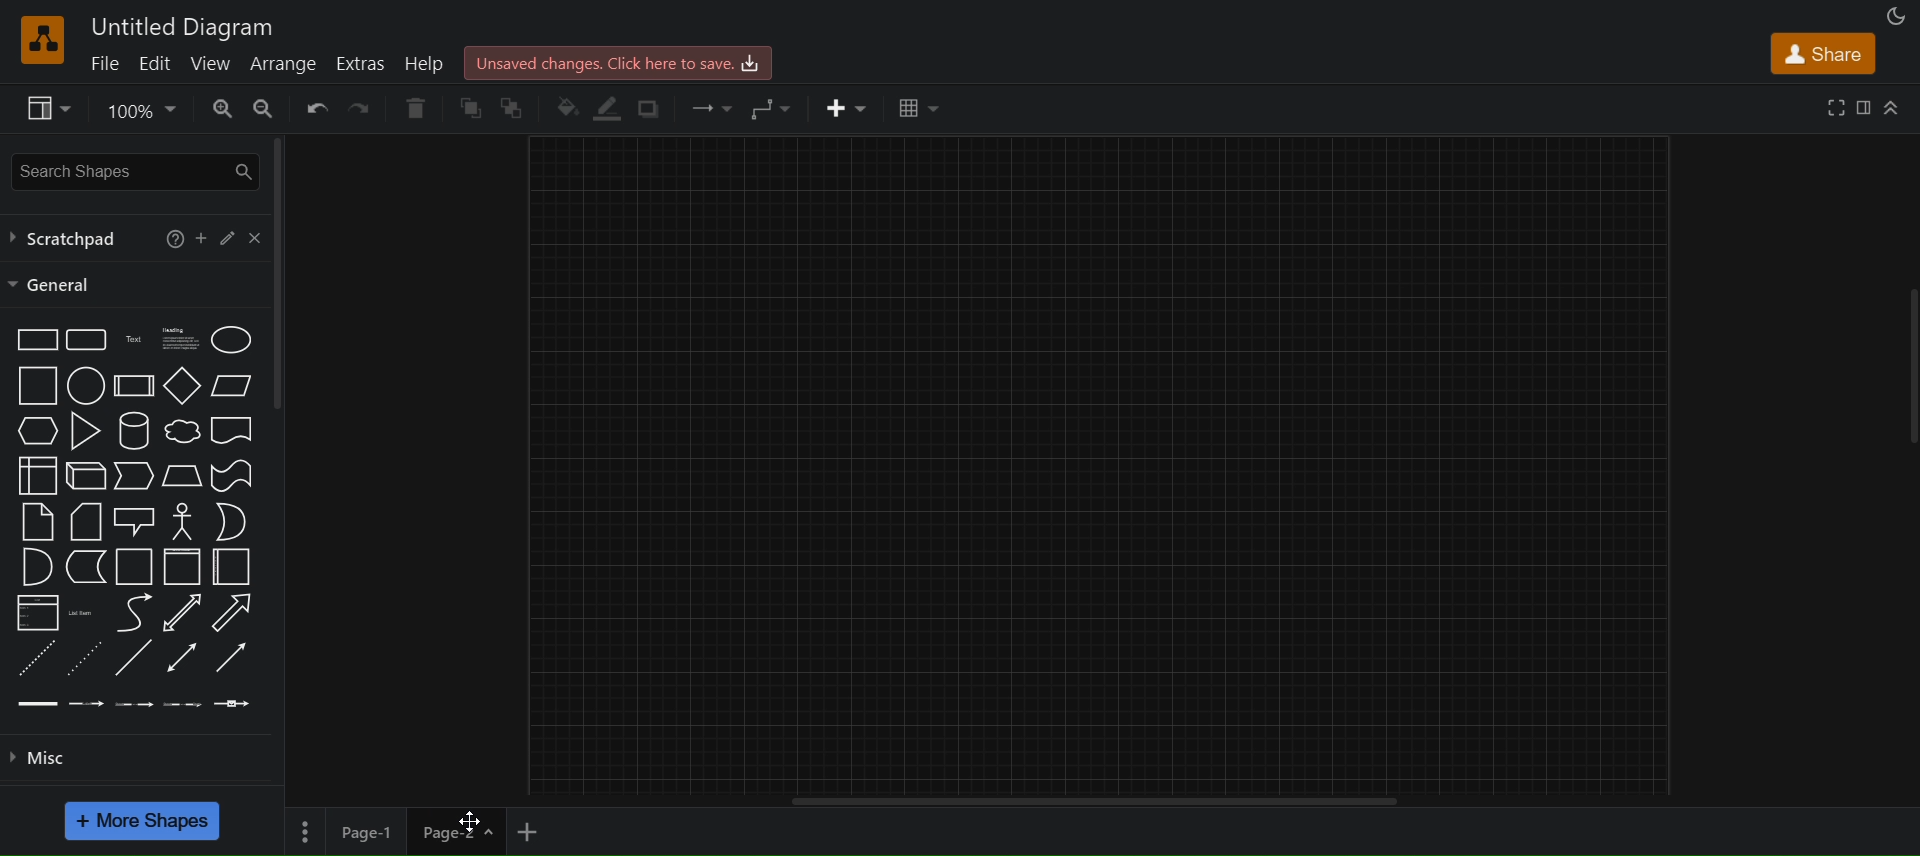 Image resolution: width=1920 pixels, height=856 pixels. What do you see at coordinates (1868, 104) in the screenshot?
I see `format` at bounding box center [1868, 104].